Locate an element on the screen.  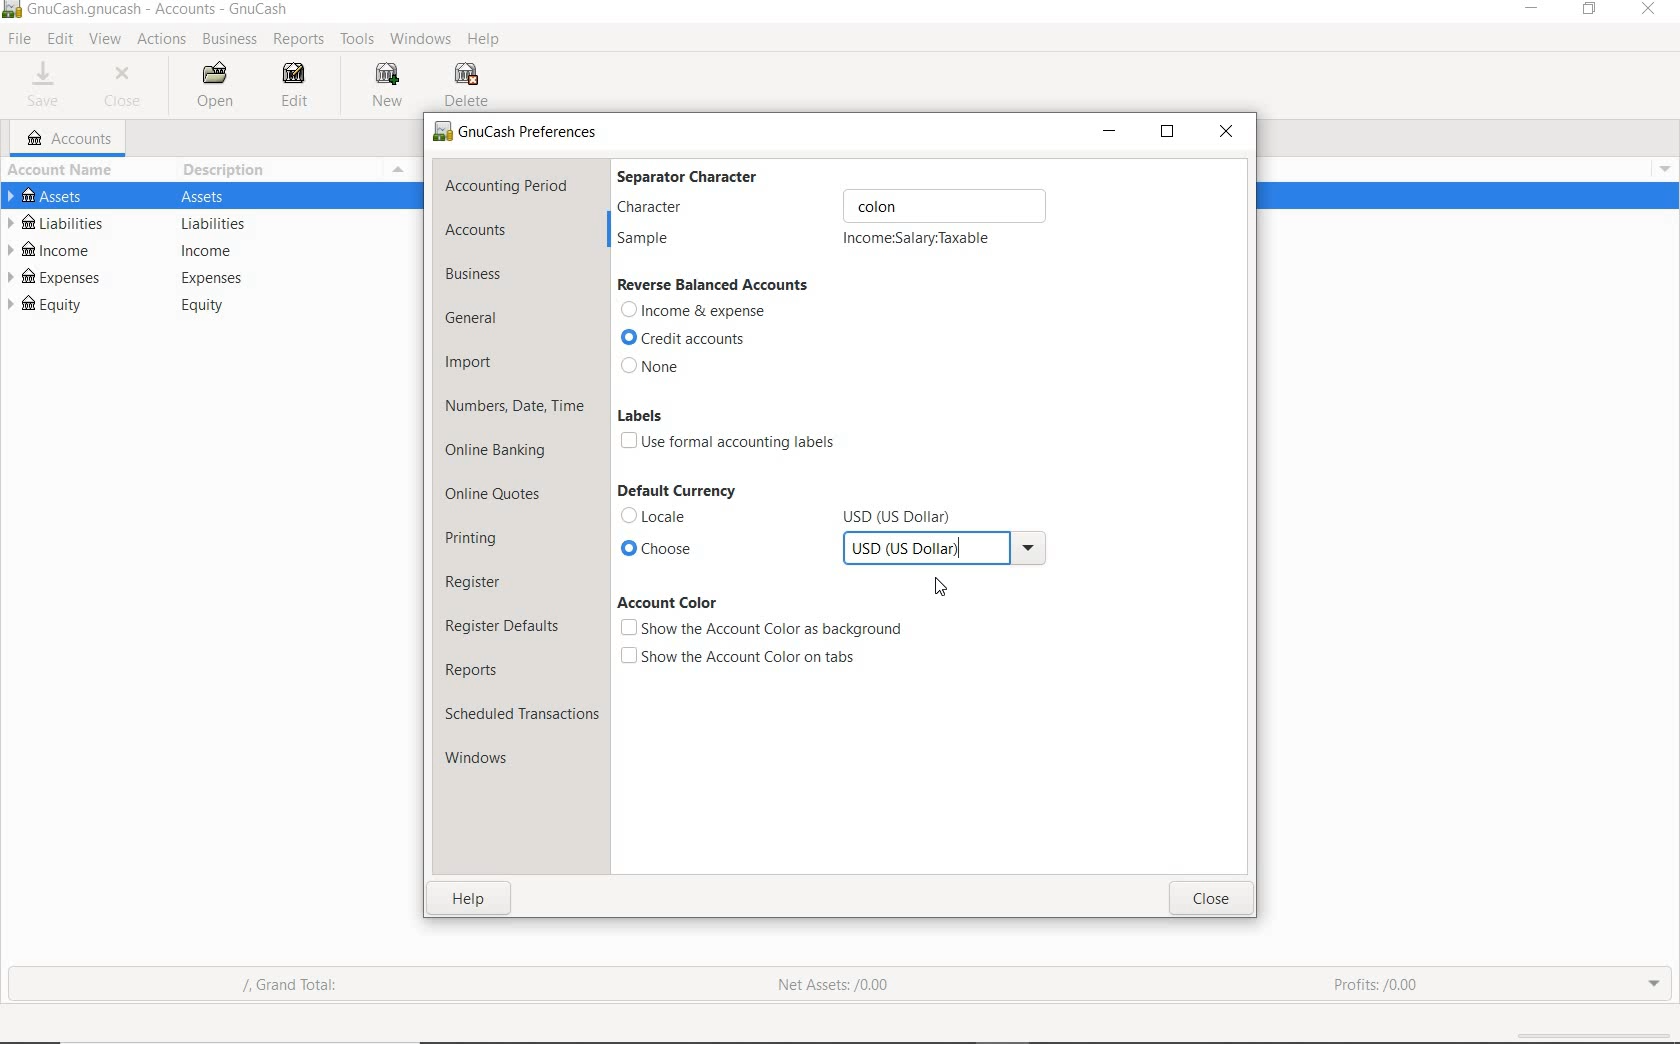
 is located at coordinates (219, 251).